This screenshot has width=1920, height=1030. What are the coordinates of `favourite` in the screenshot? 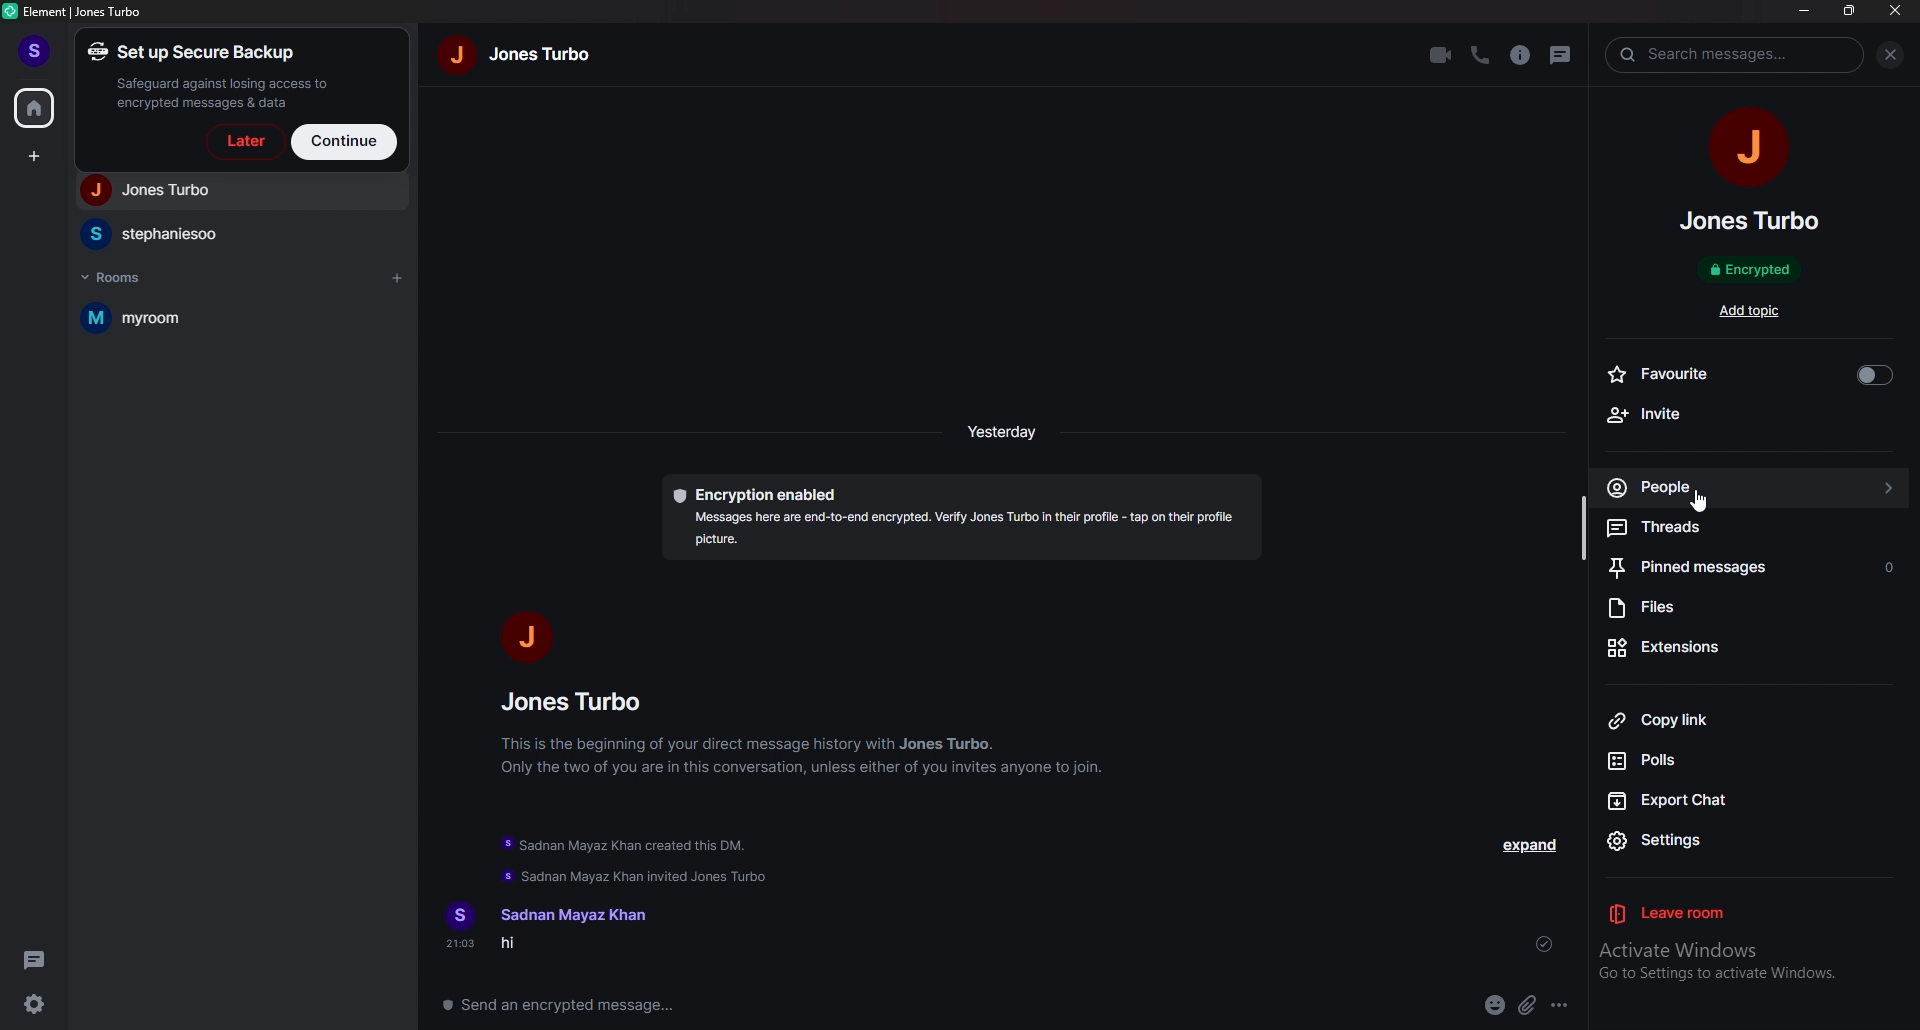 It's located at (1756, 371).